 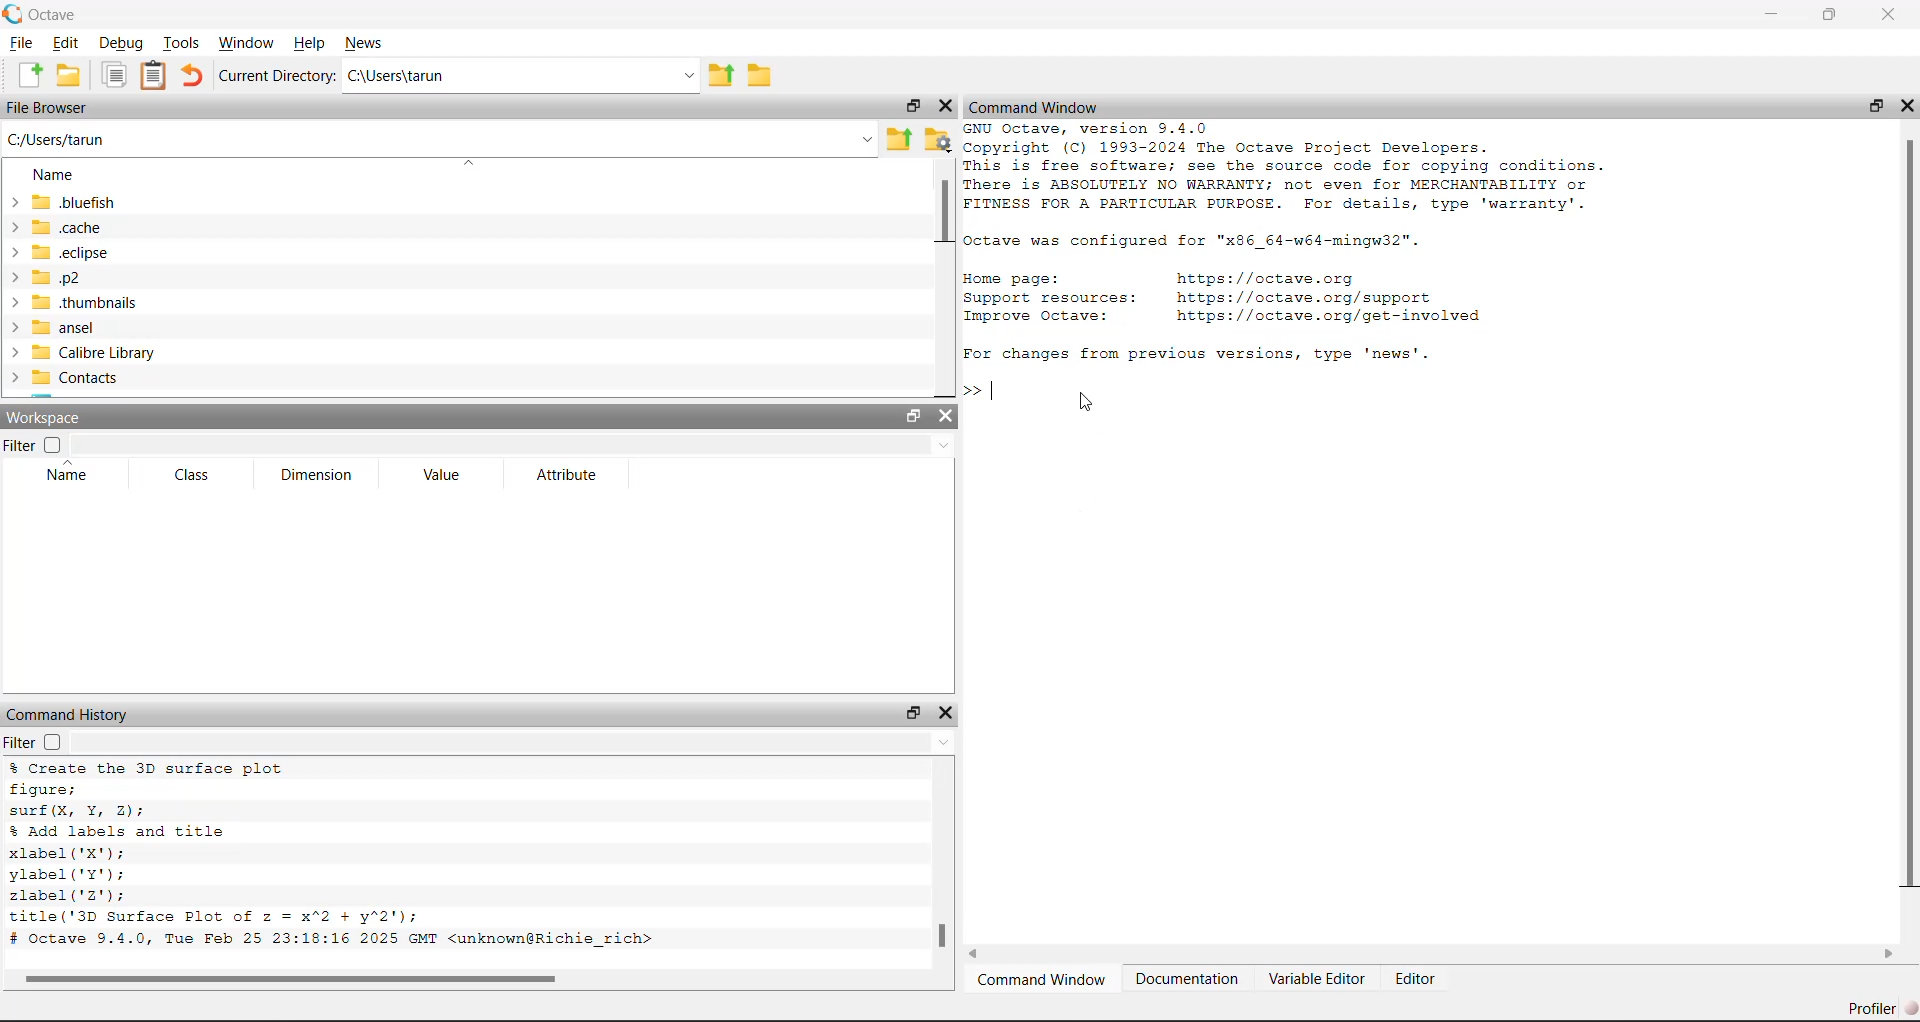 I want to click on For changes from previous versions, type 'news'., so click(x=1199, y=352).